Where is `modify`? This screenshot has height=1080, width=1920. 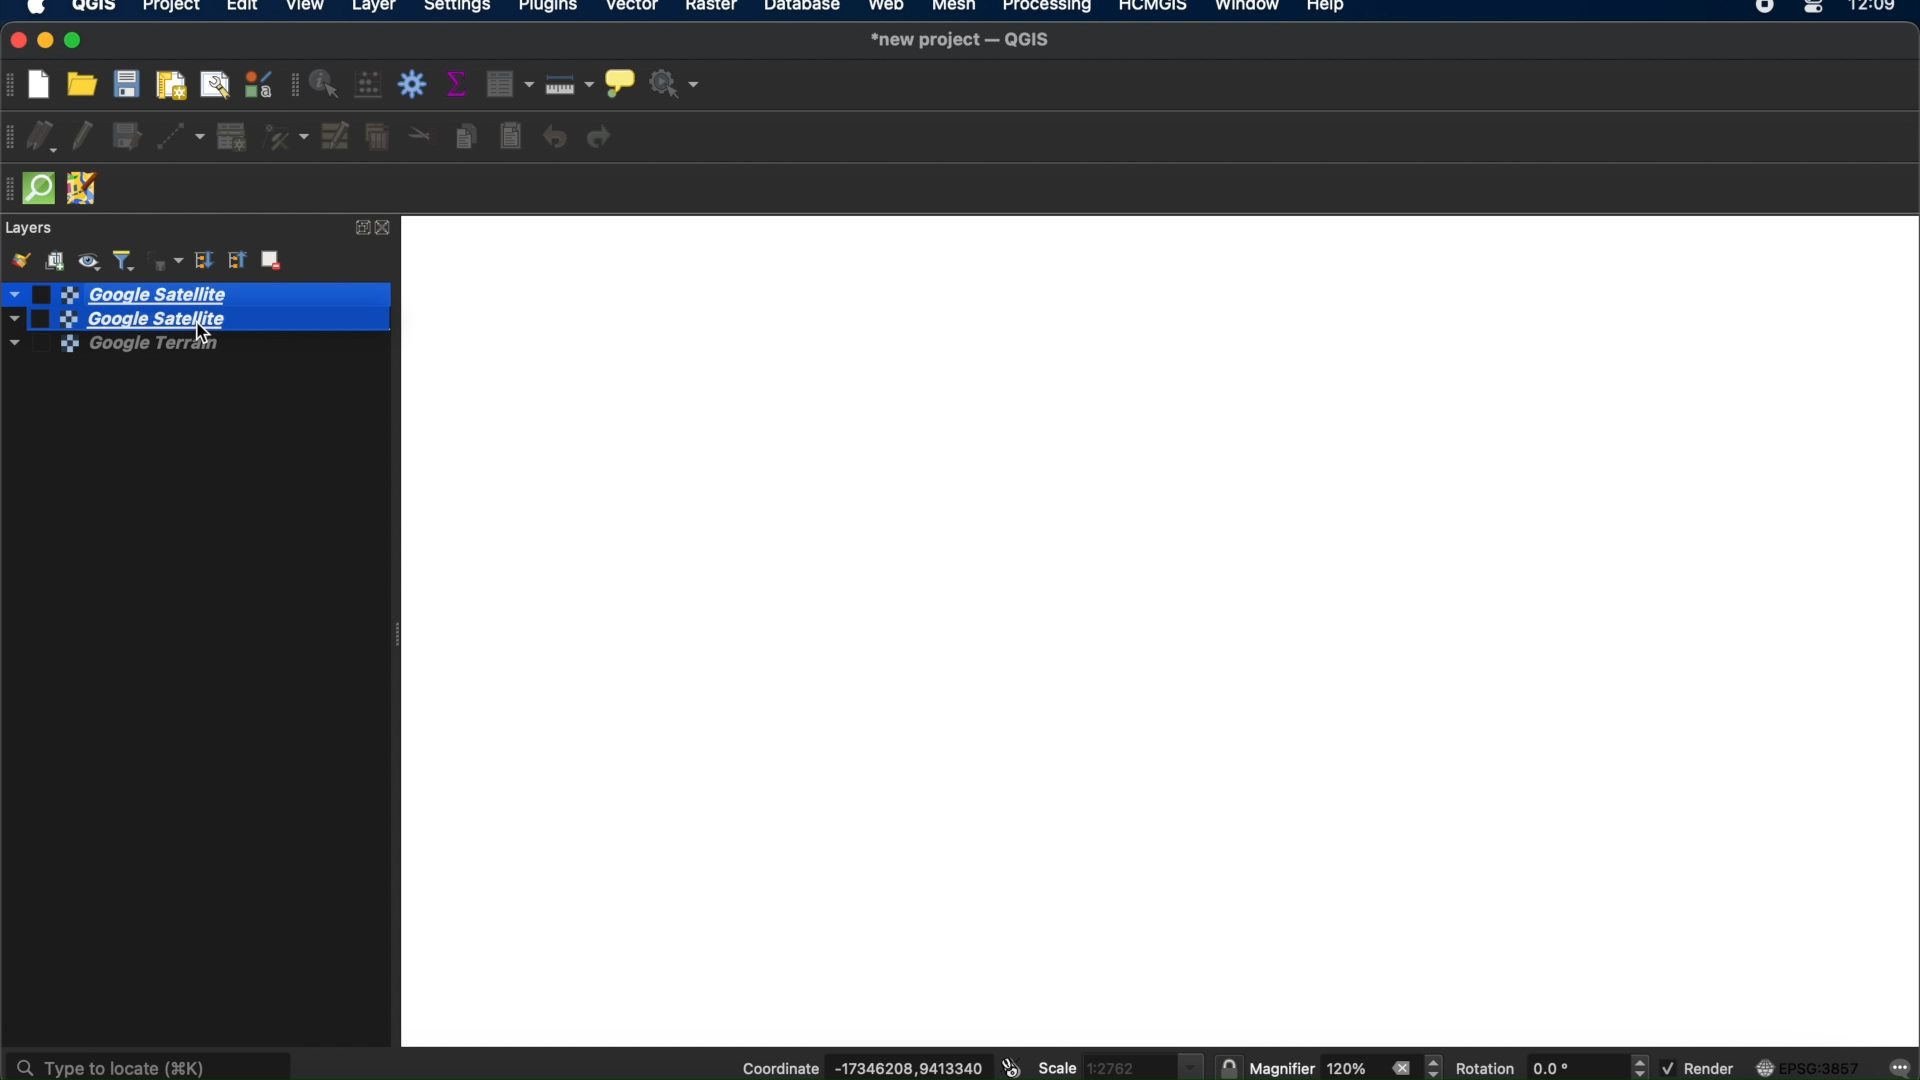 modify is located at coordinates (337, 136).